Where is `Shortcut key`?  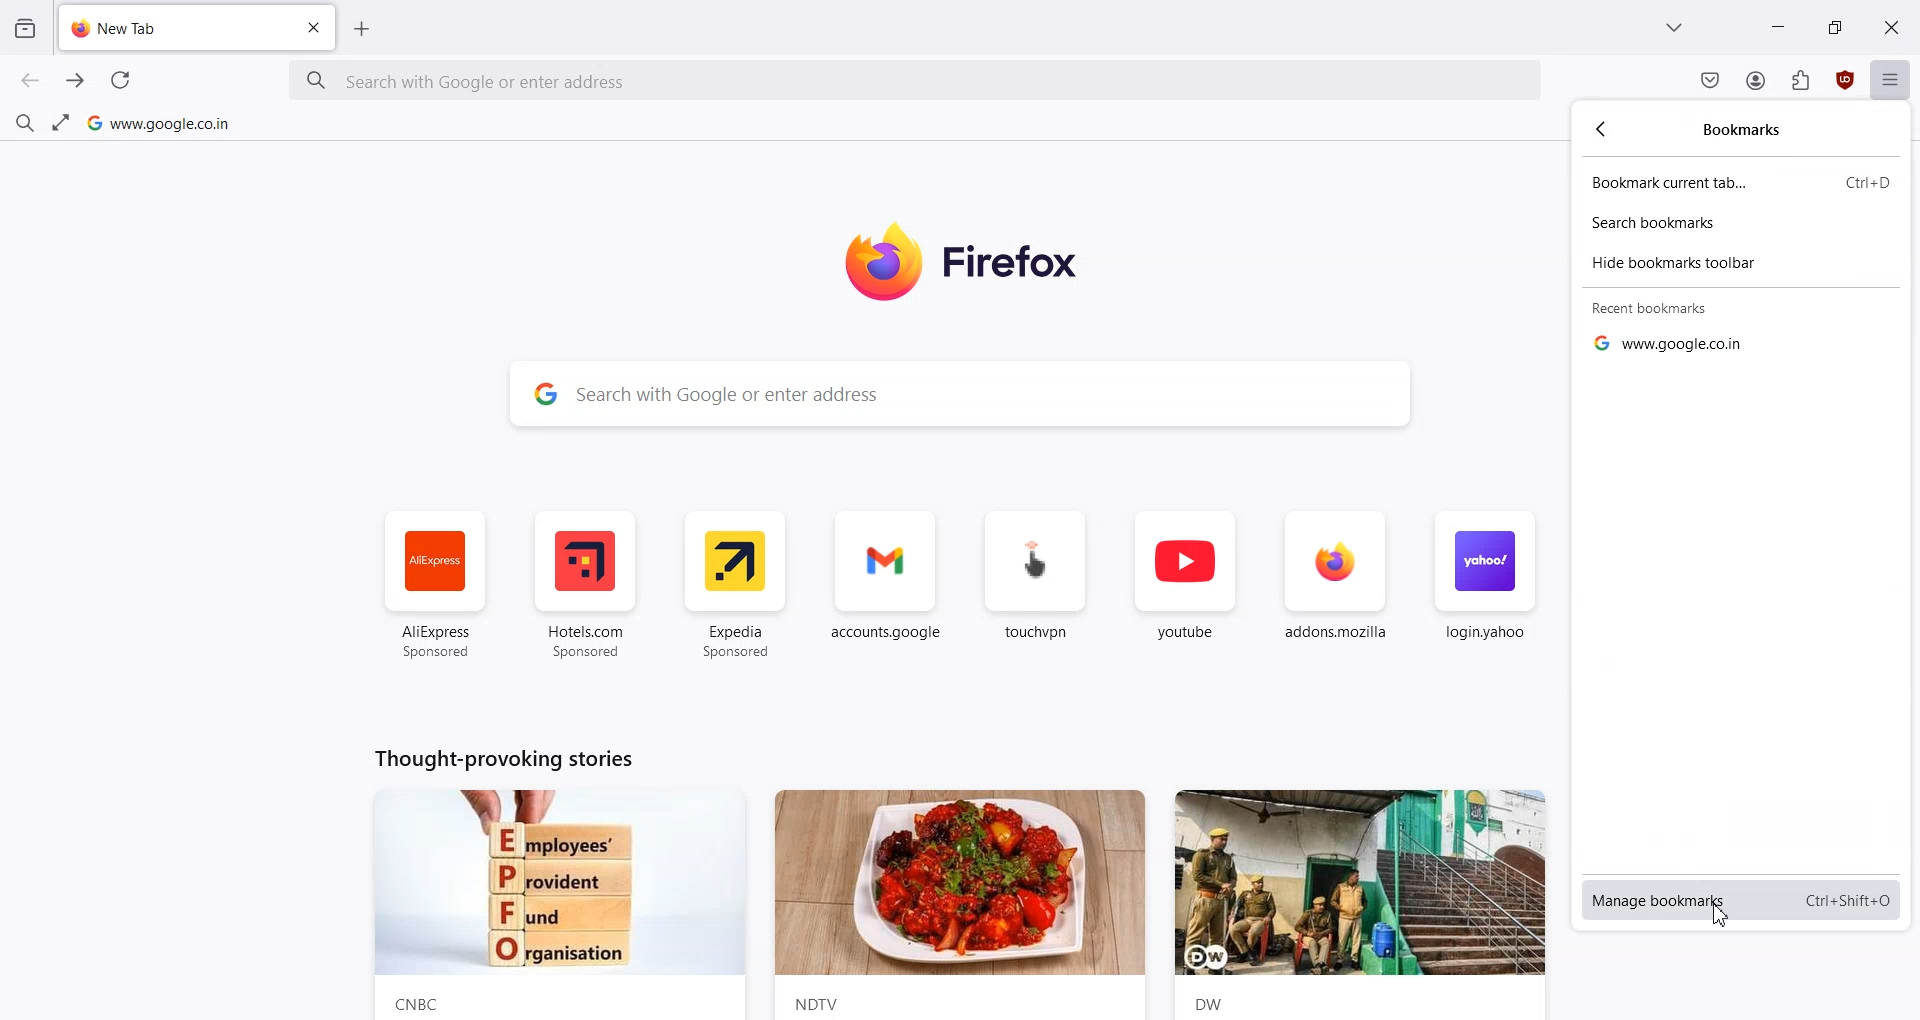
Shortcut key is located at coordinates (1870, 182).